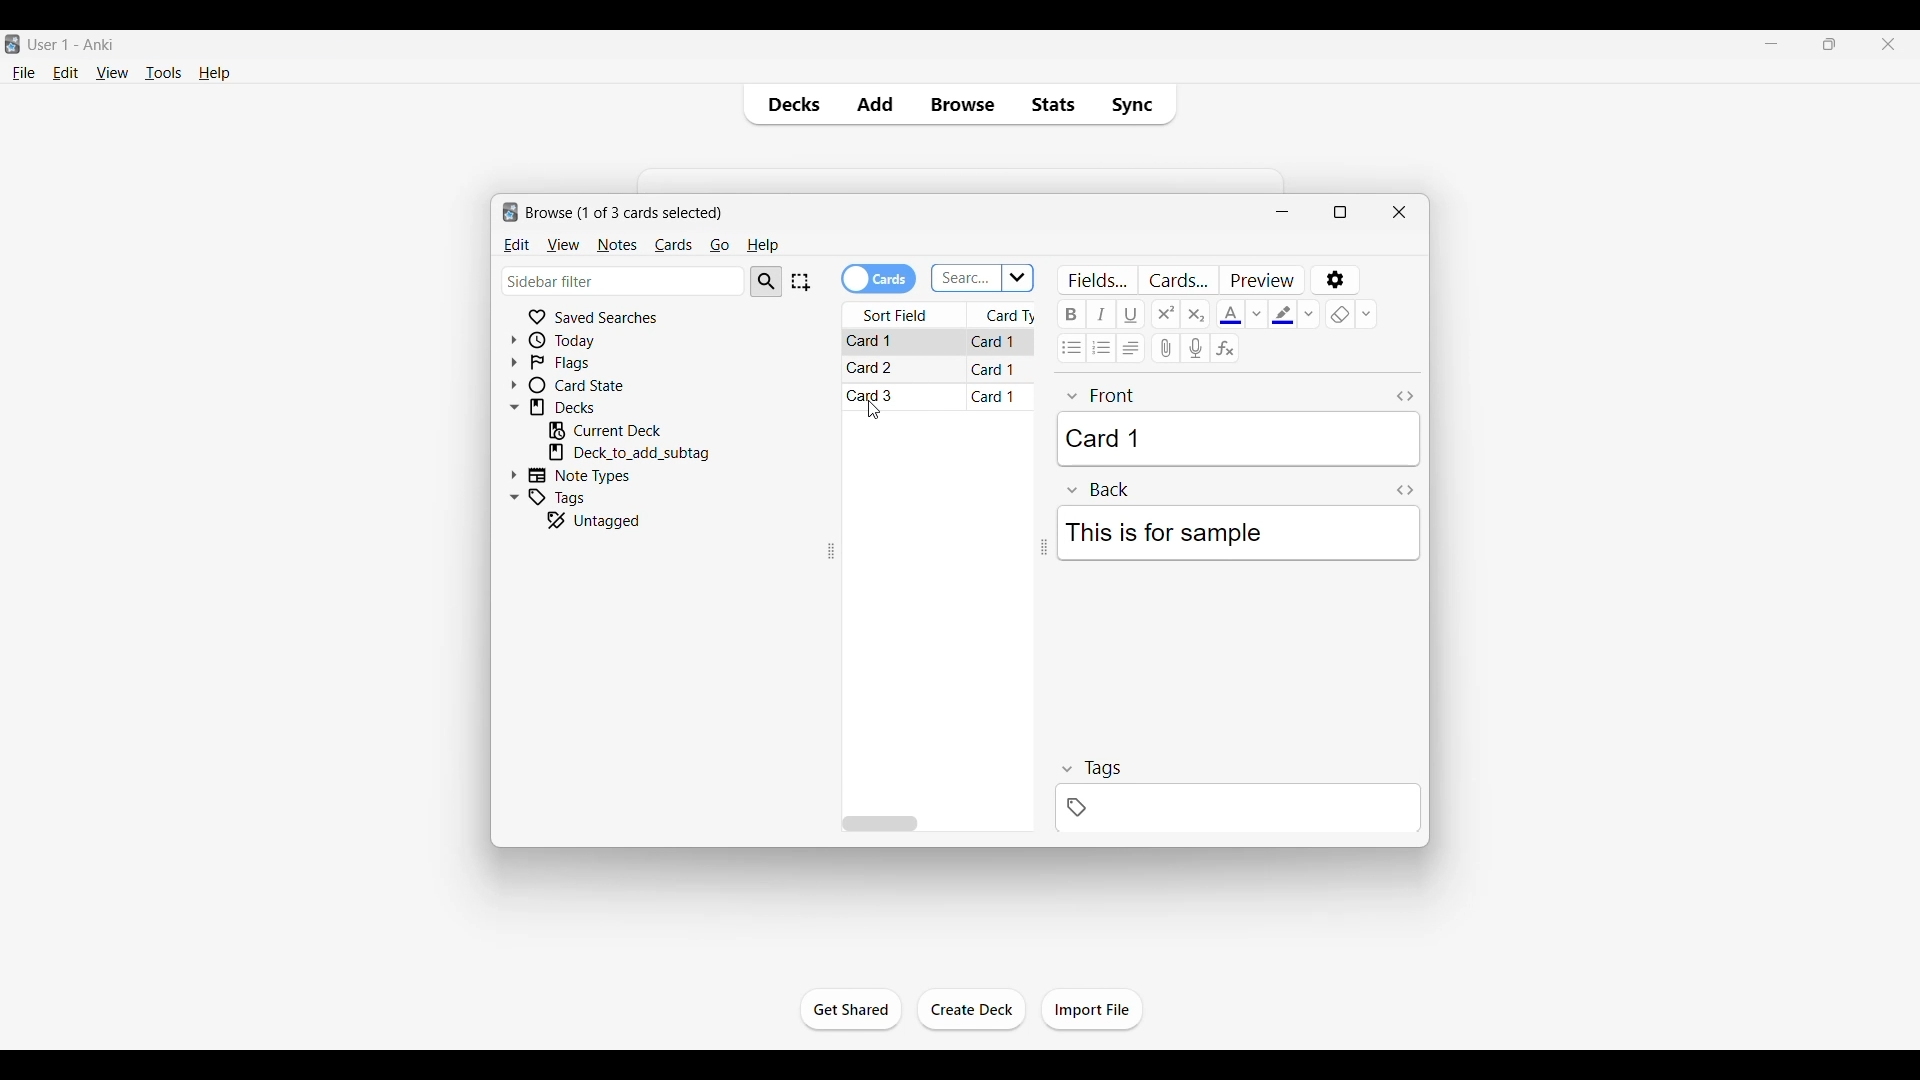  I want to click on Click to go to Saved searches, so click(591, 317).